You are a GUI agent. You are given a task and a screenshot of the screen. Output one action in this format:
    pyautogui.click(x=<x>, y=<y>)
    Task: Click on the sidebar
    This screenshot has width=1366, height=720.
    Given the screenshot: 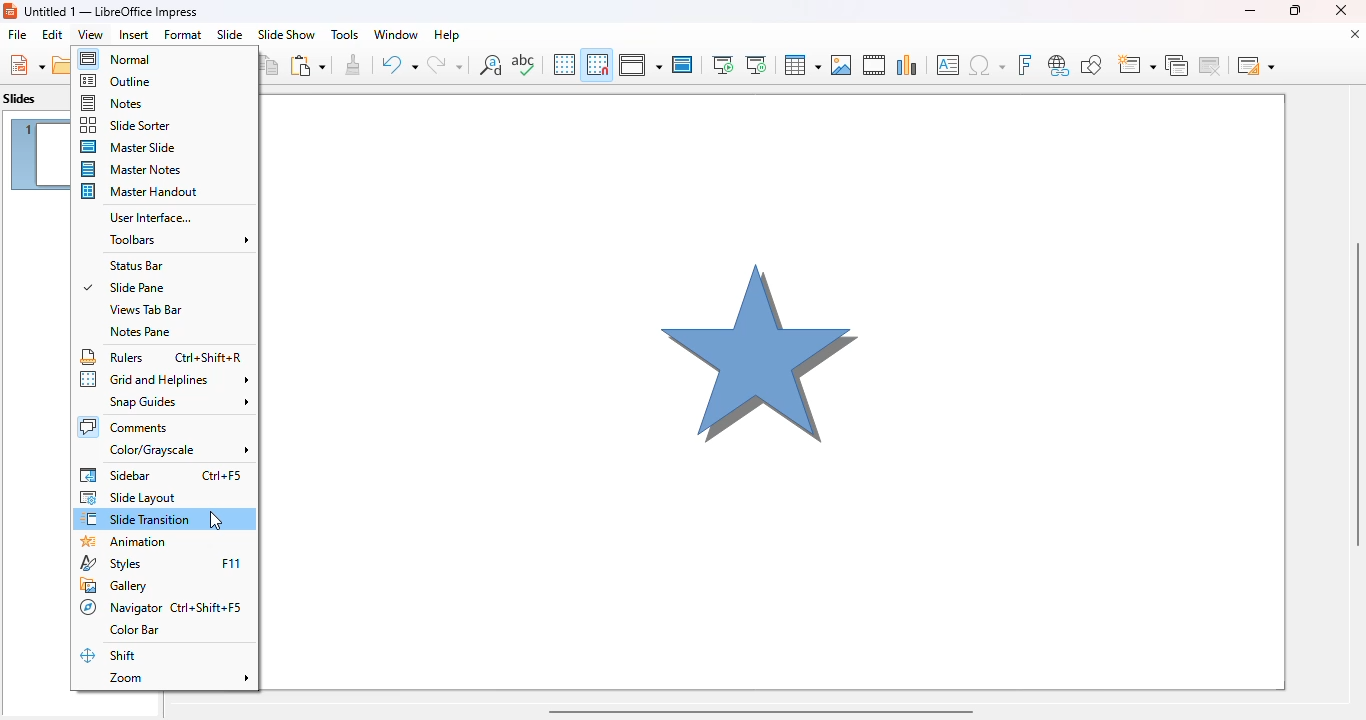 What is the action you would take?
    pyautogui.click(x=164, y=475)
    